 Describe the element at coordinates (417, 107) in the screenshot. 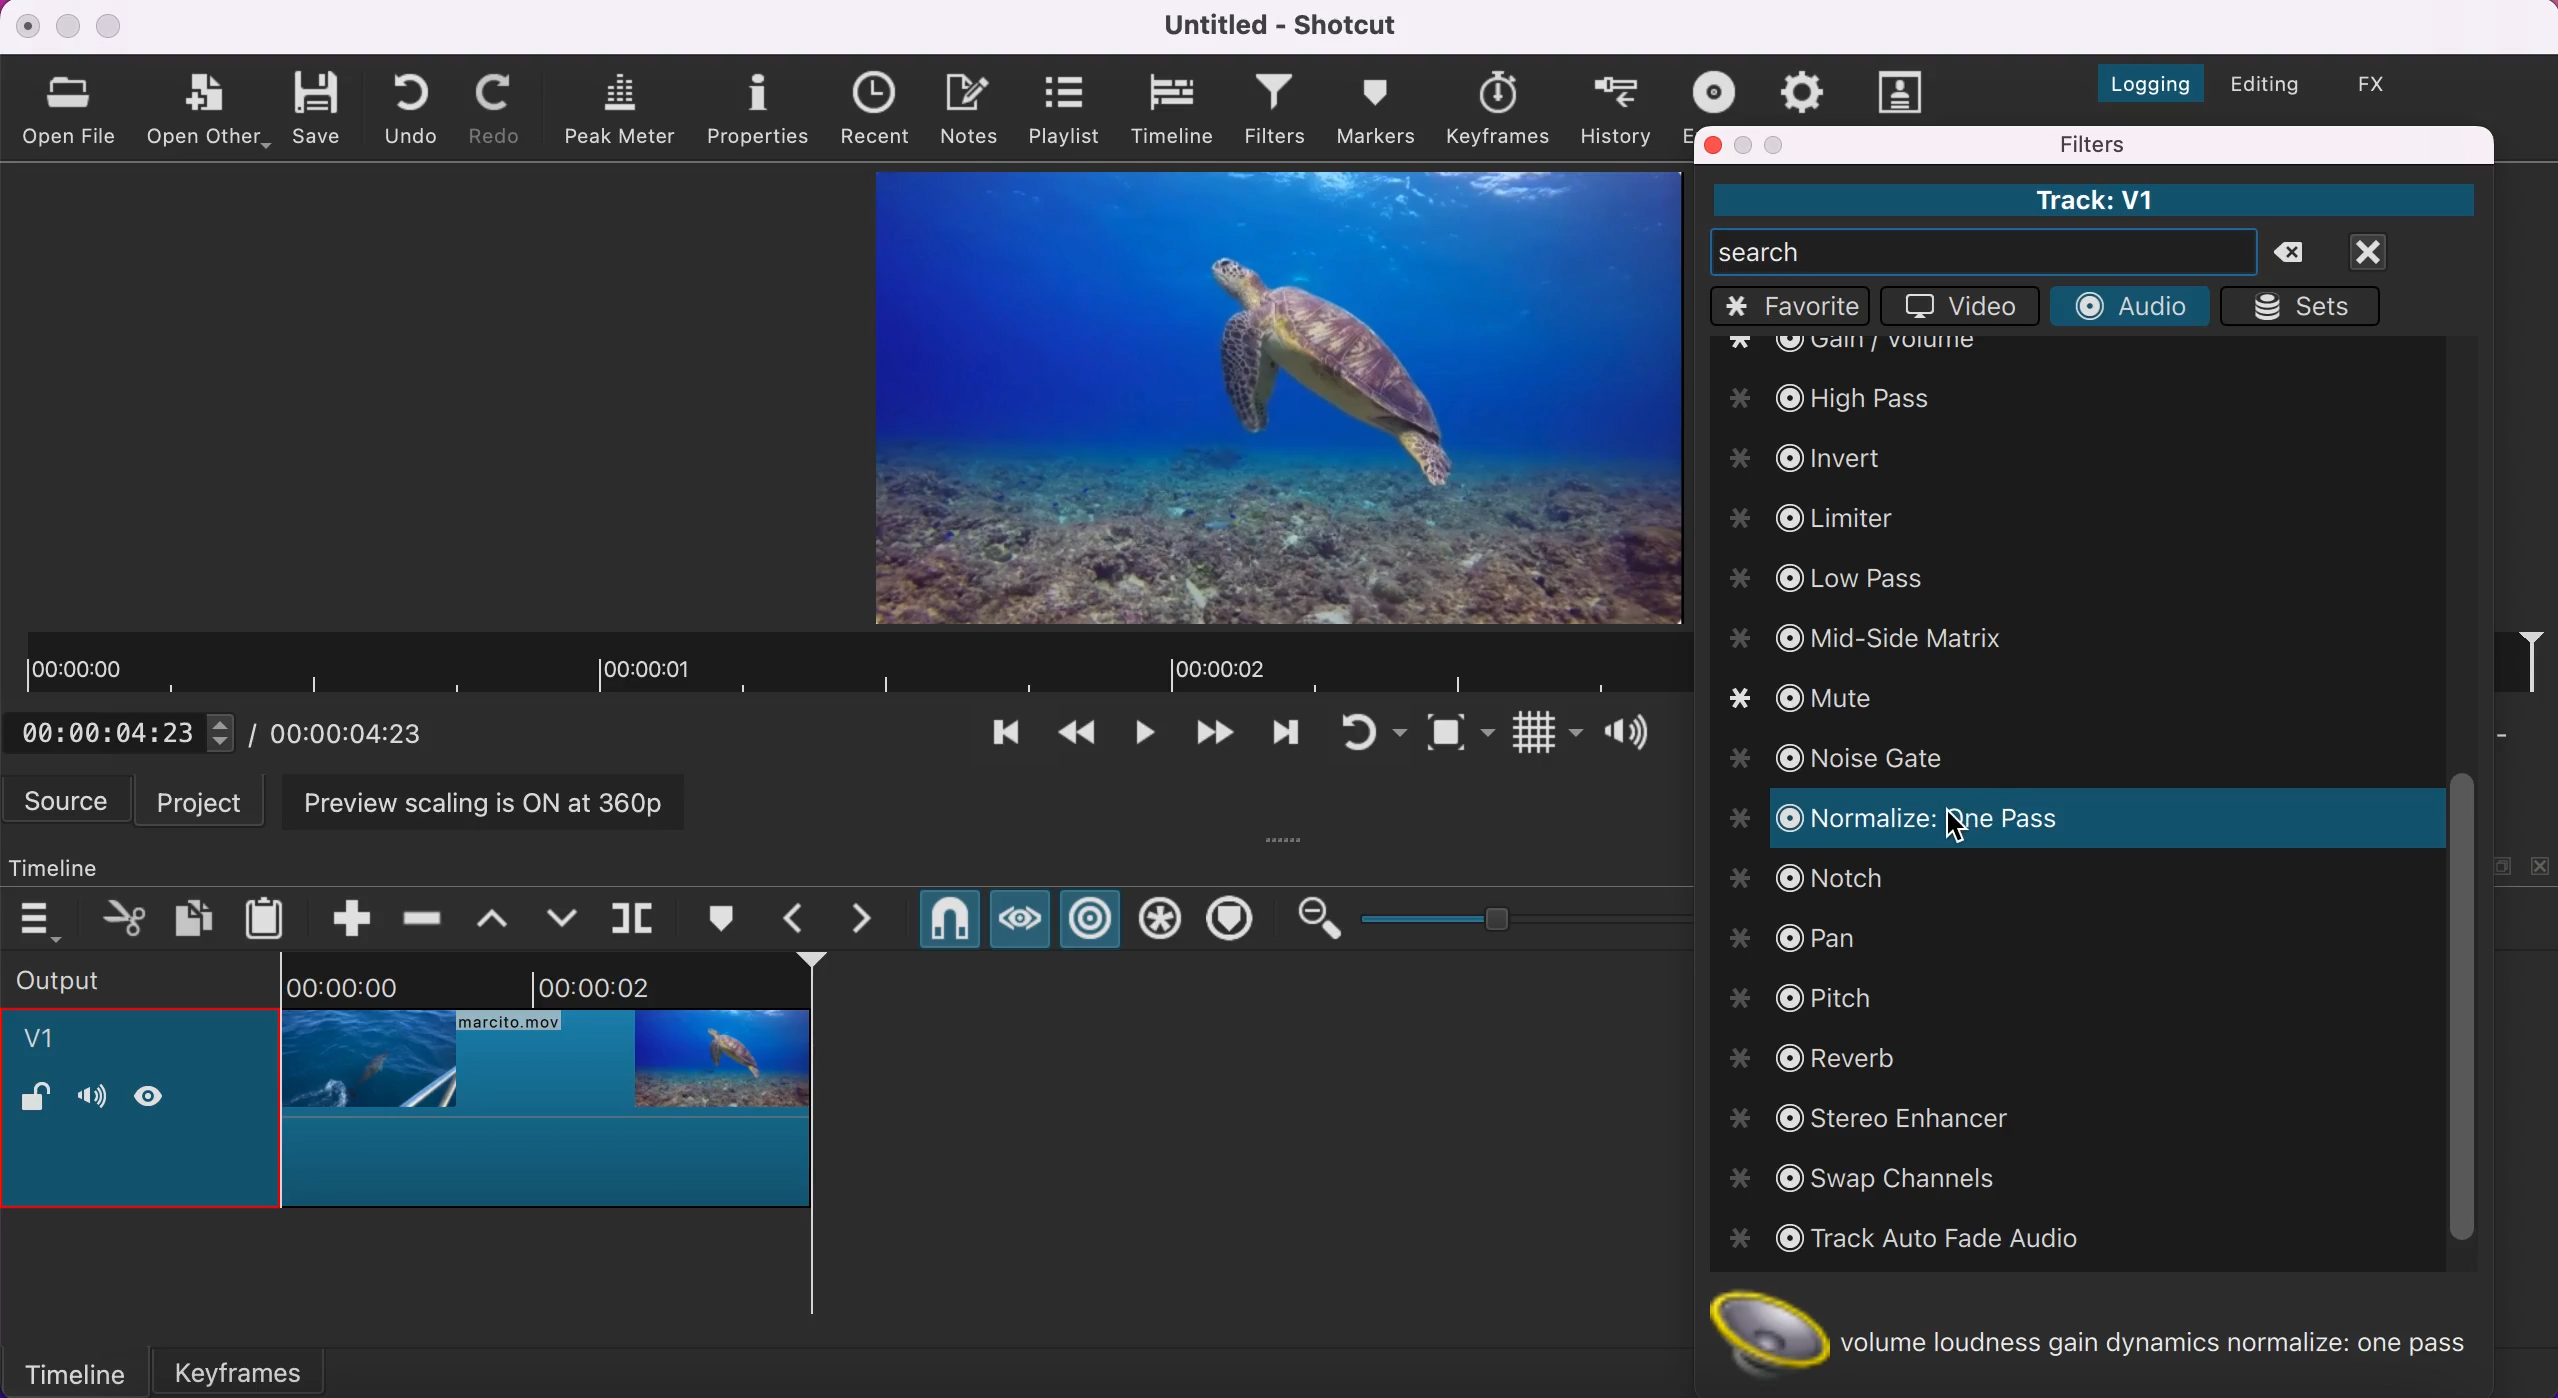

I see `undo` at that location.